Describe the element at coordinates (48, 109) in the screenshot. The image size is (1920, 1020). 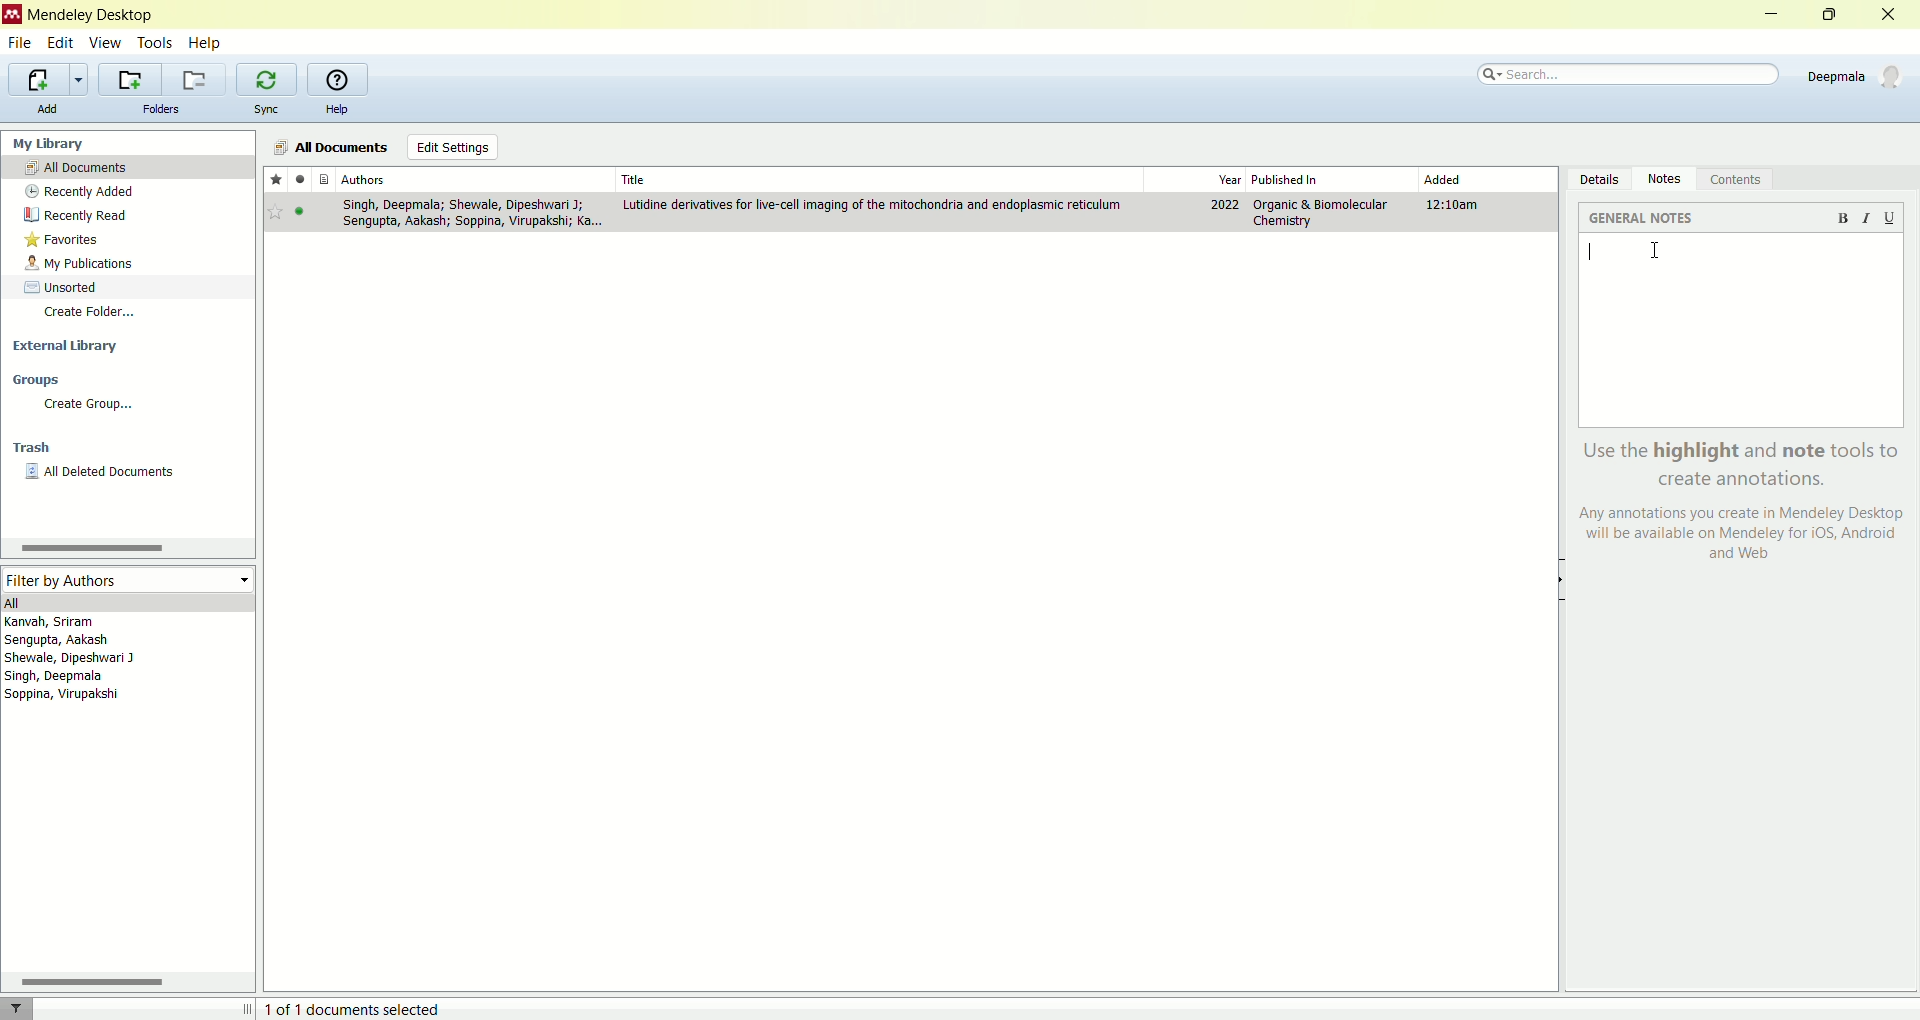
I see `add` at that location.